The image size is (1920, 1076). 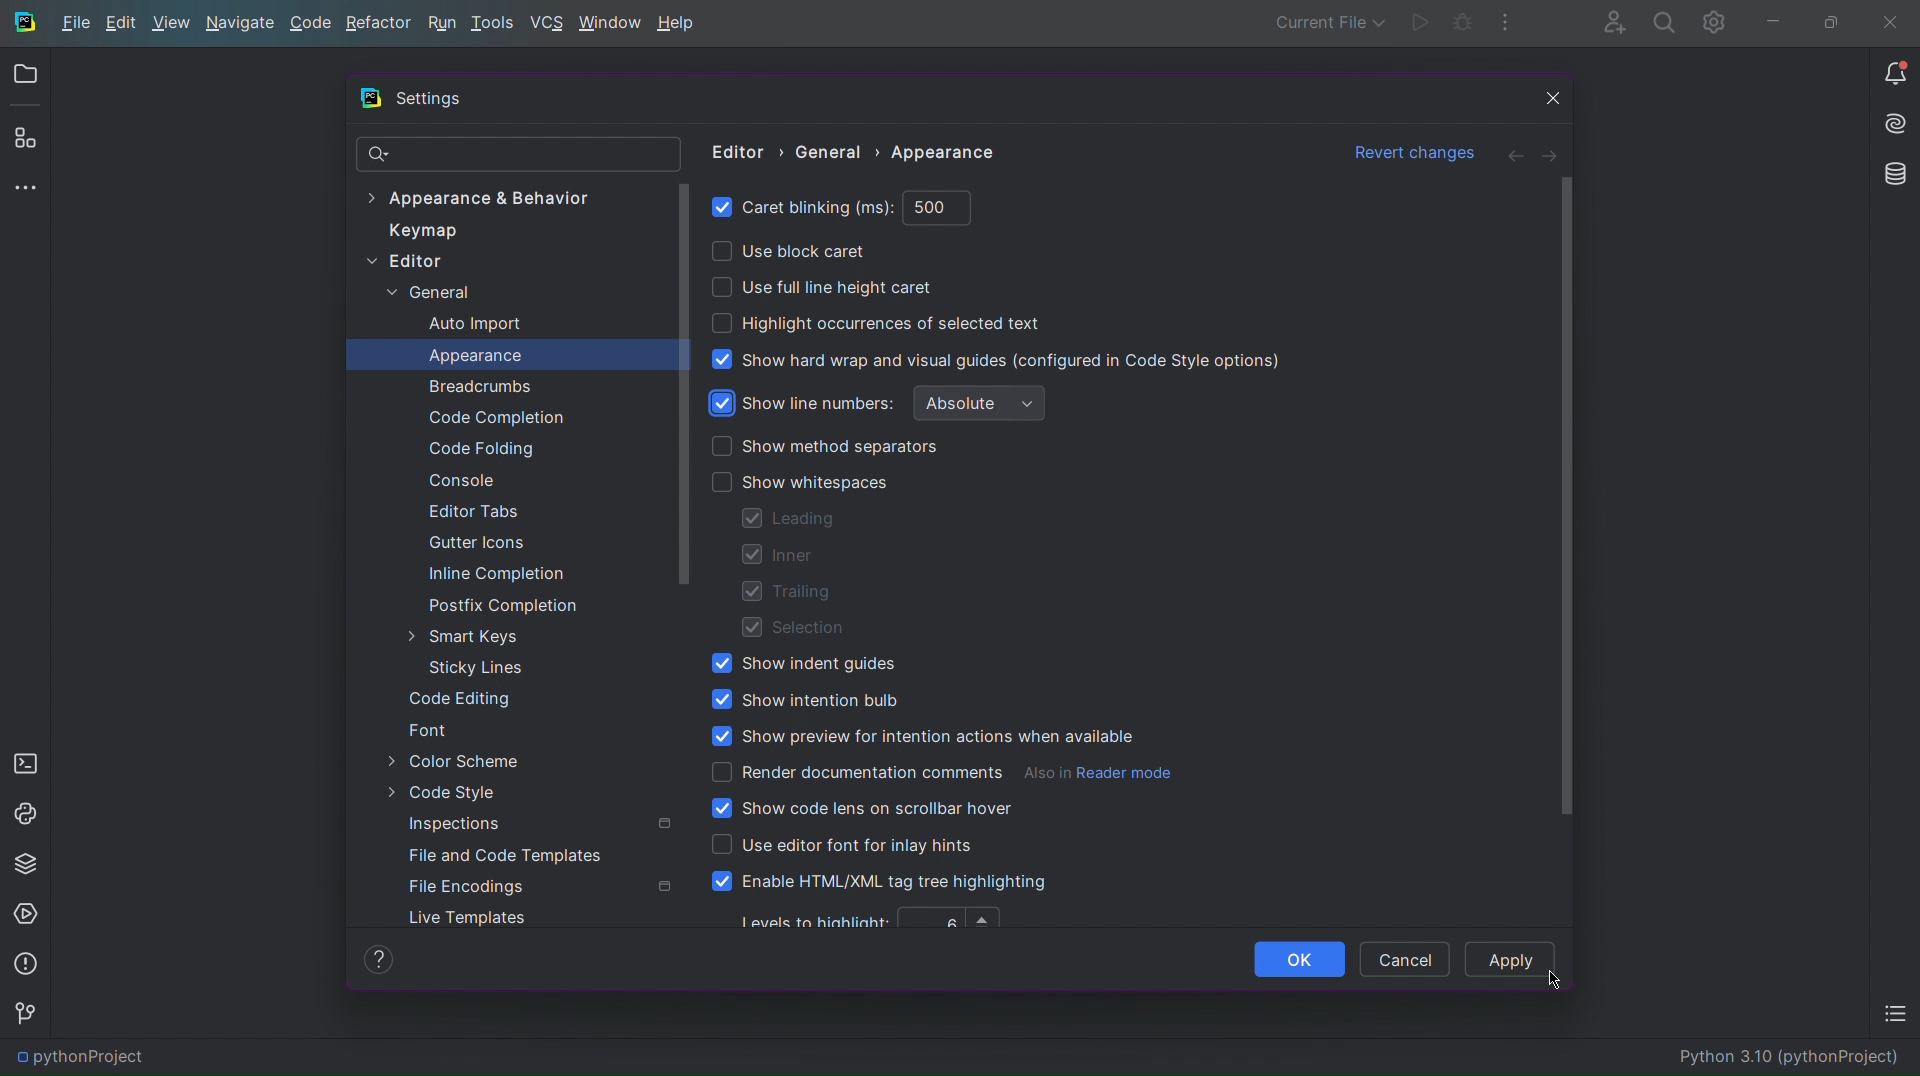 I want to click on Absolute, so click(x=980, y=404).